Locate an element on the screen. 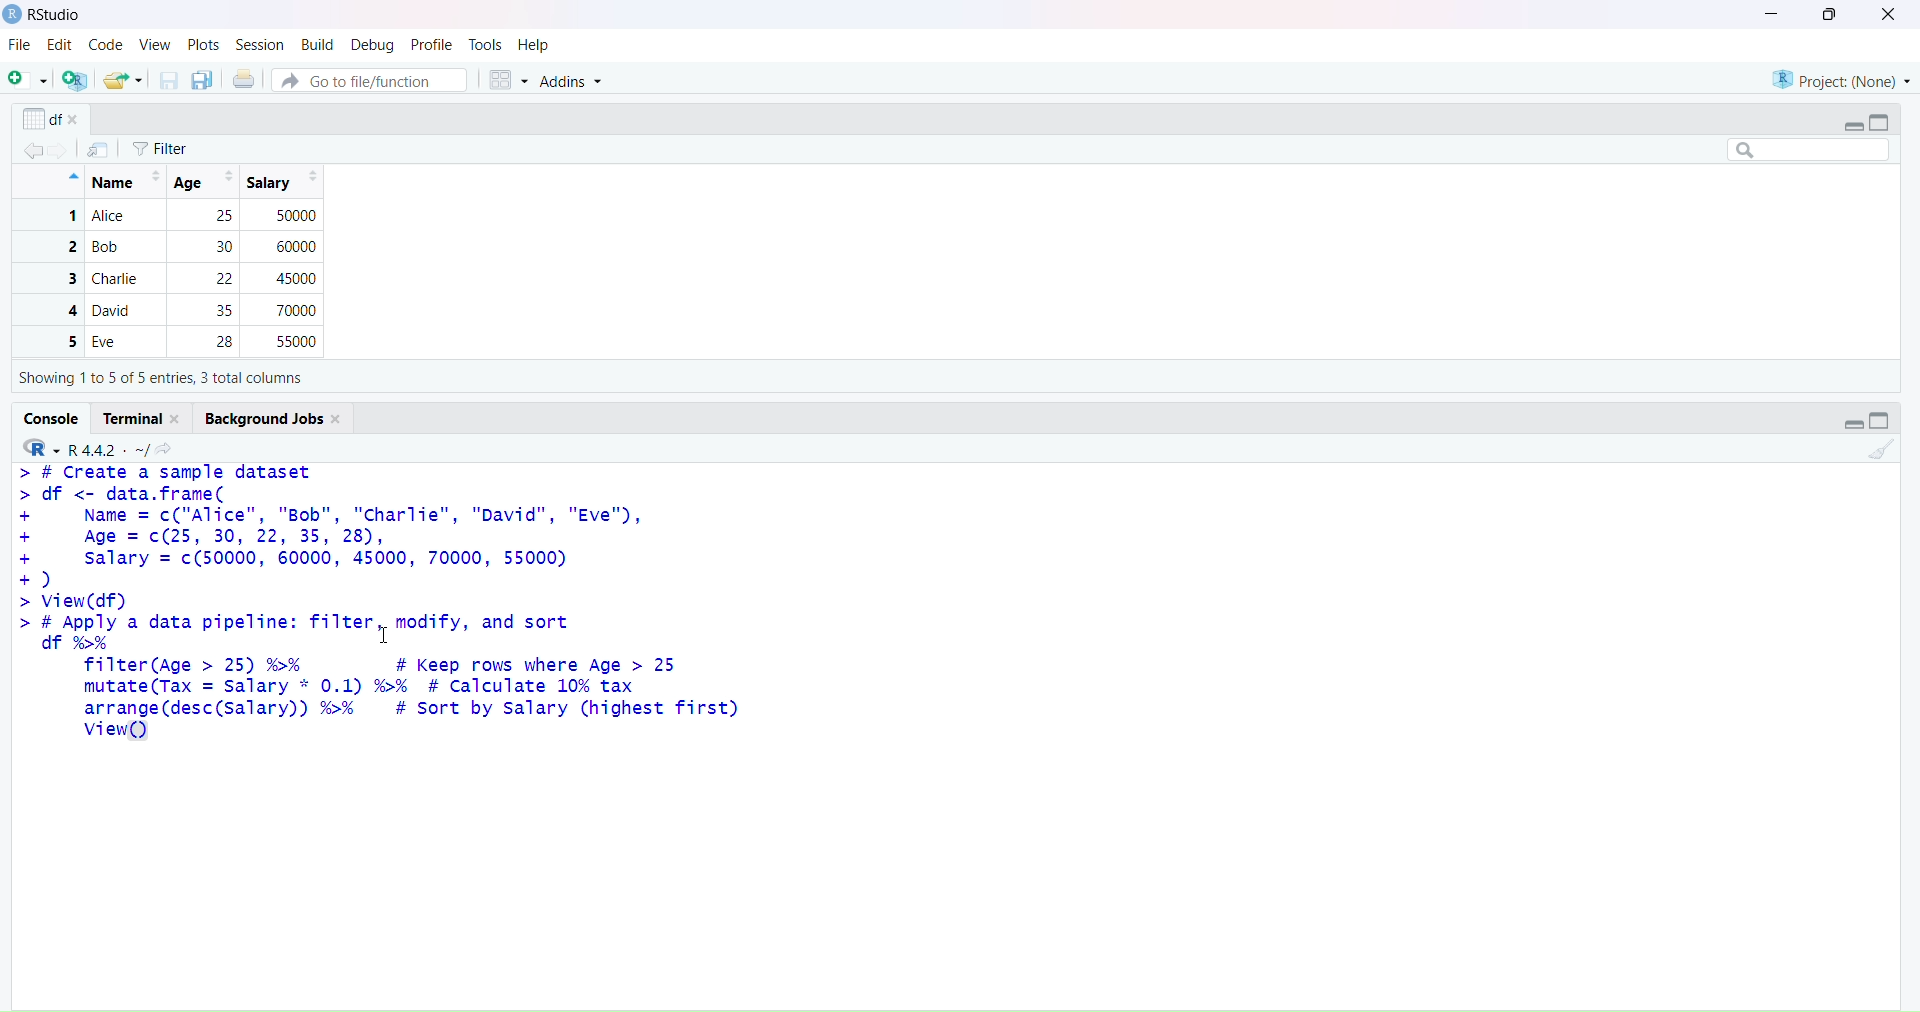 The height and width of the screenshot is (1012, 1920). expand is located at coordinates (1844, 423).